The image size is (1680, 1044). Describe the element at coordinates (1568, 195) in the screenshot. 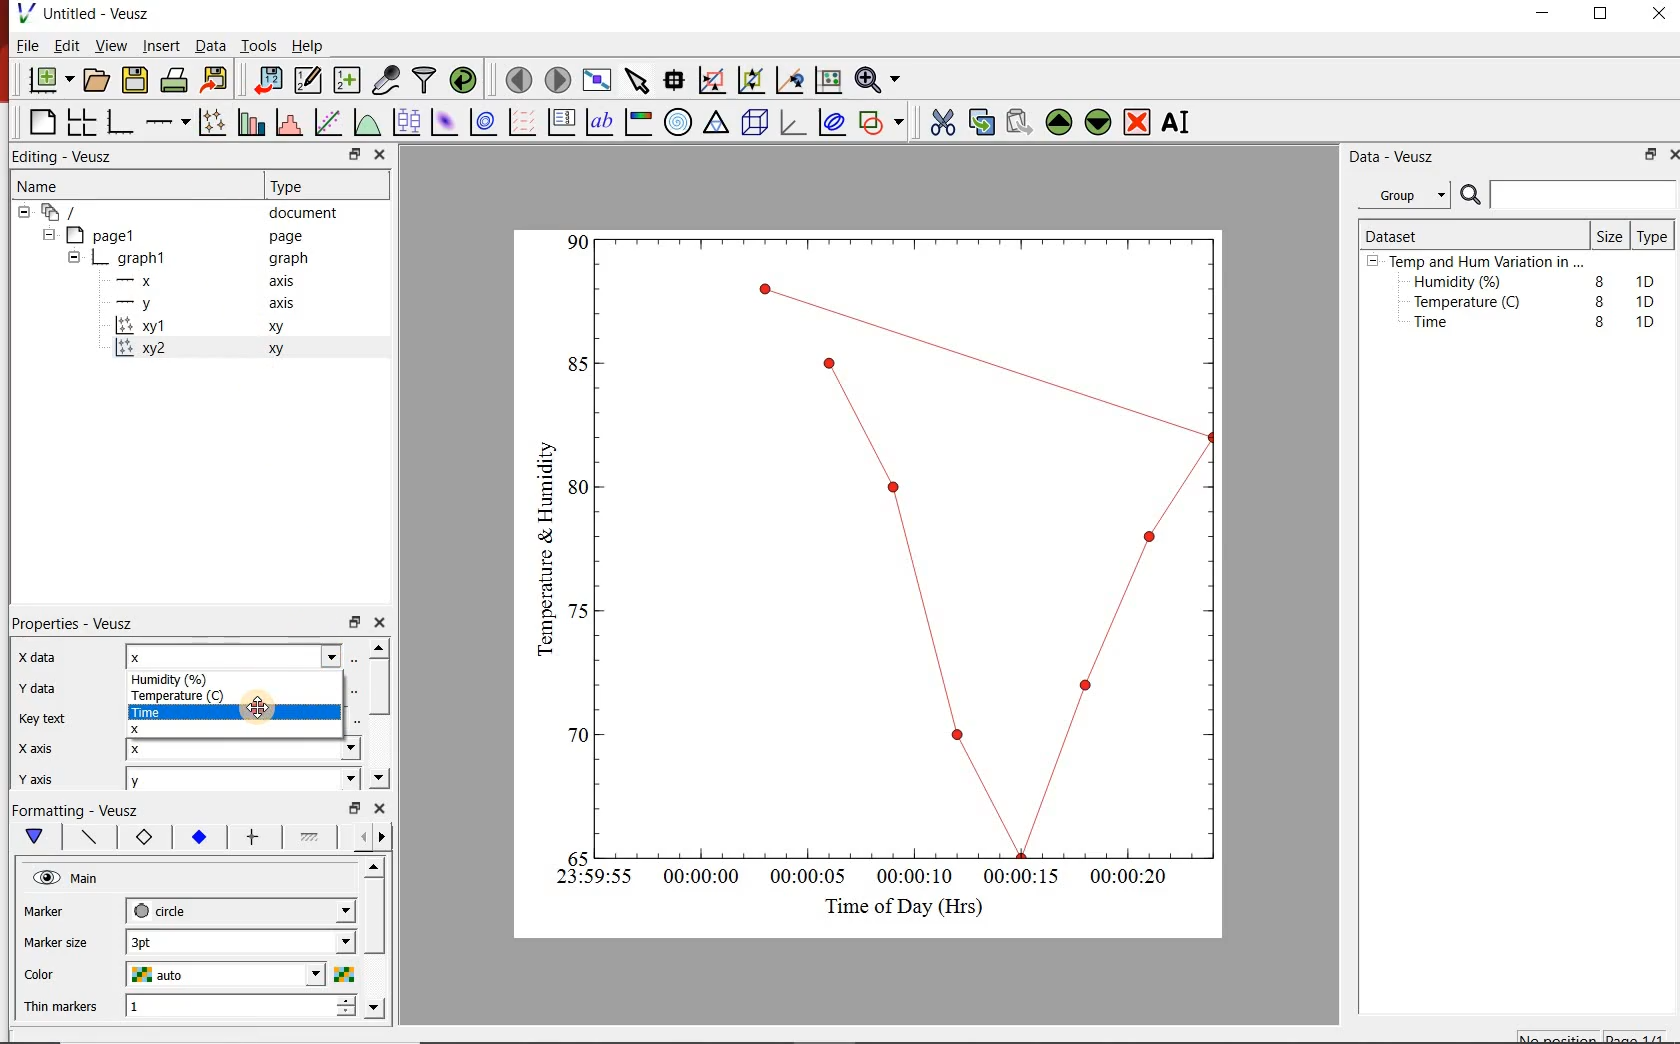

I see `Search bar` at that location.